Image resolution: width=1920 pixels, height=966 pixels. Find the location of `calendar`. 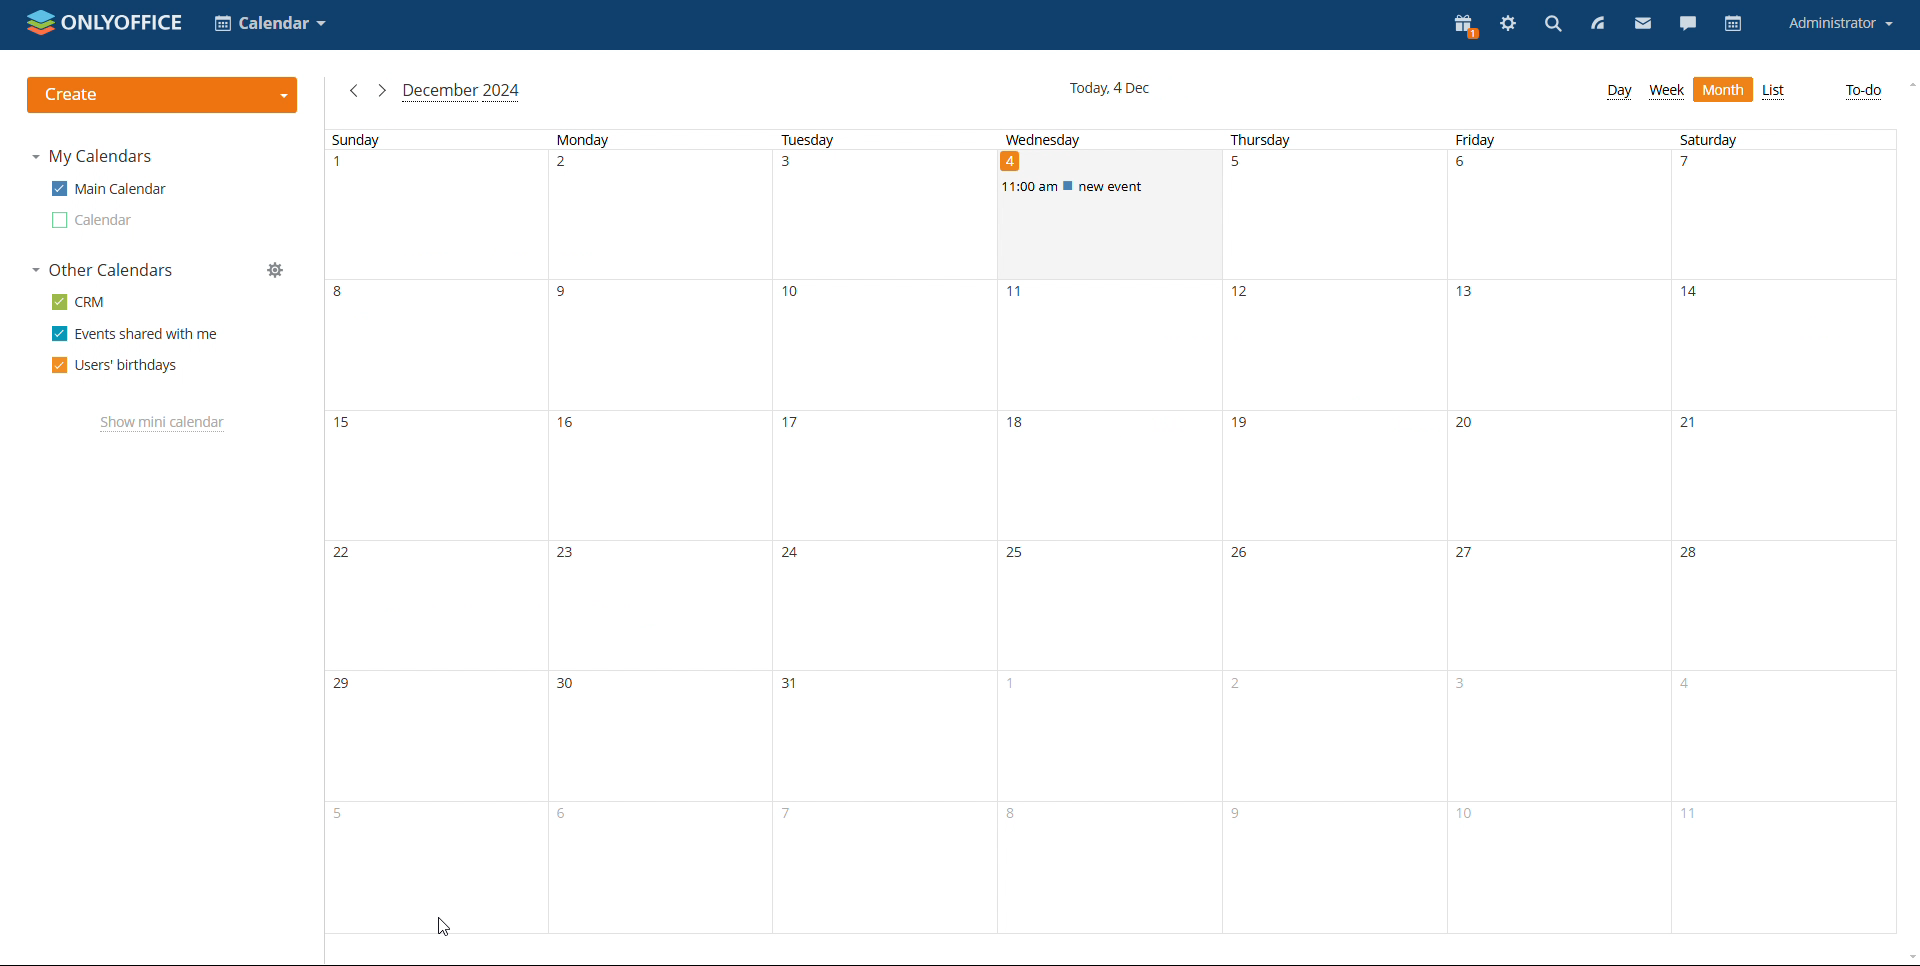

calendar is located at coordinates (91, 221).